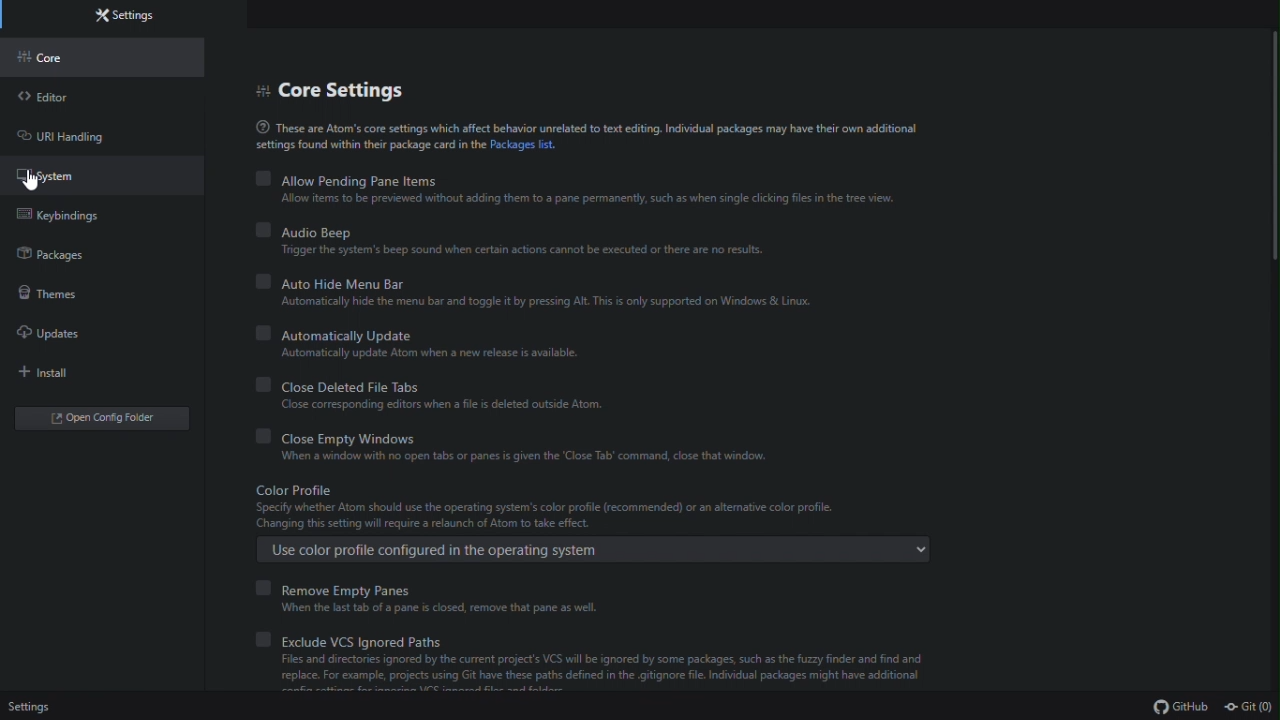 The height and width of the screenshot is (720, 1280). What do you see at coordinates (33, 183) in the screenshot?
I see `cursor` at bounding box center [33, 183].